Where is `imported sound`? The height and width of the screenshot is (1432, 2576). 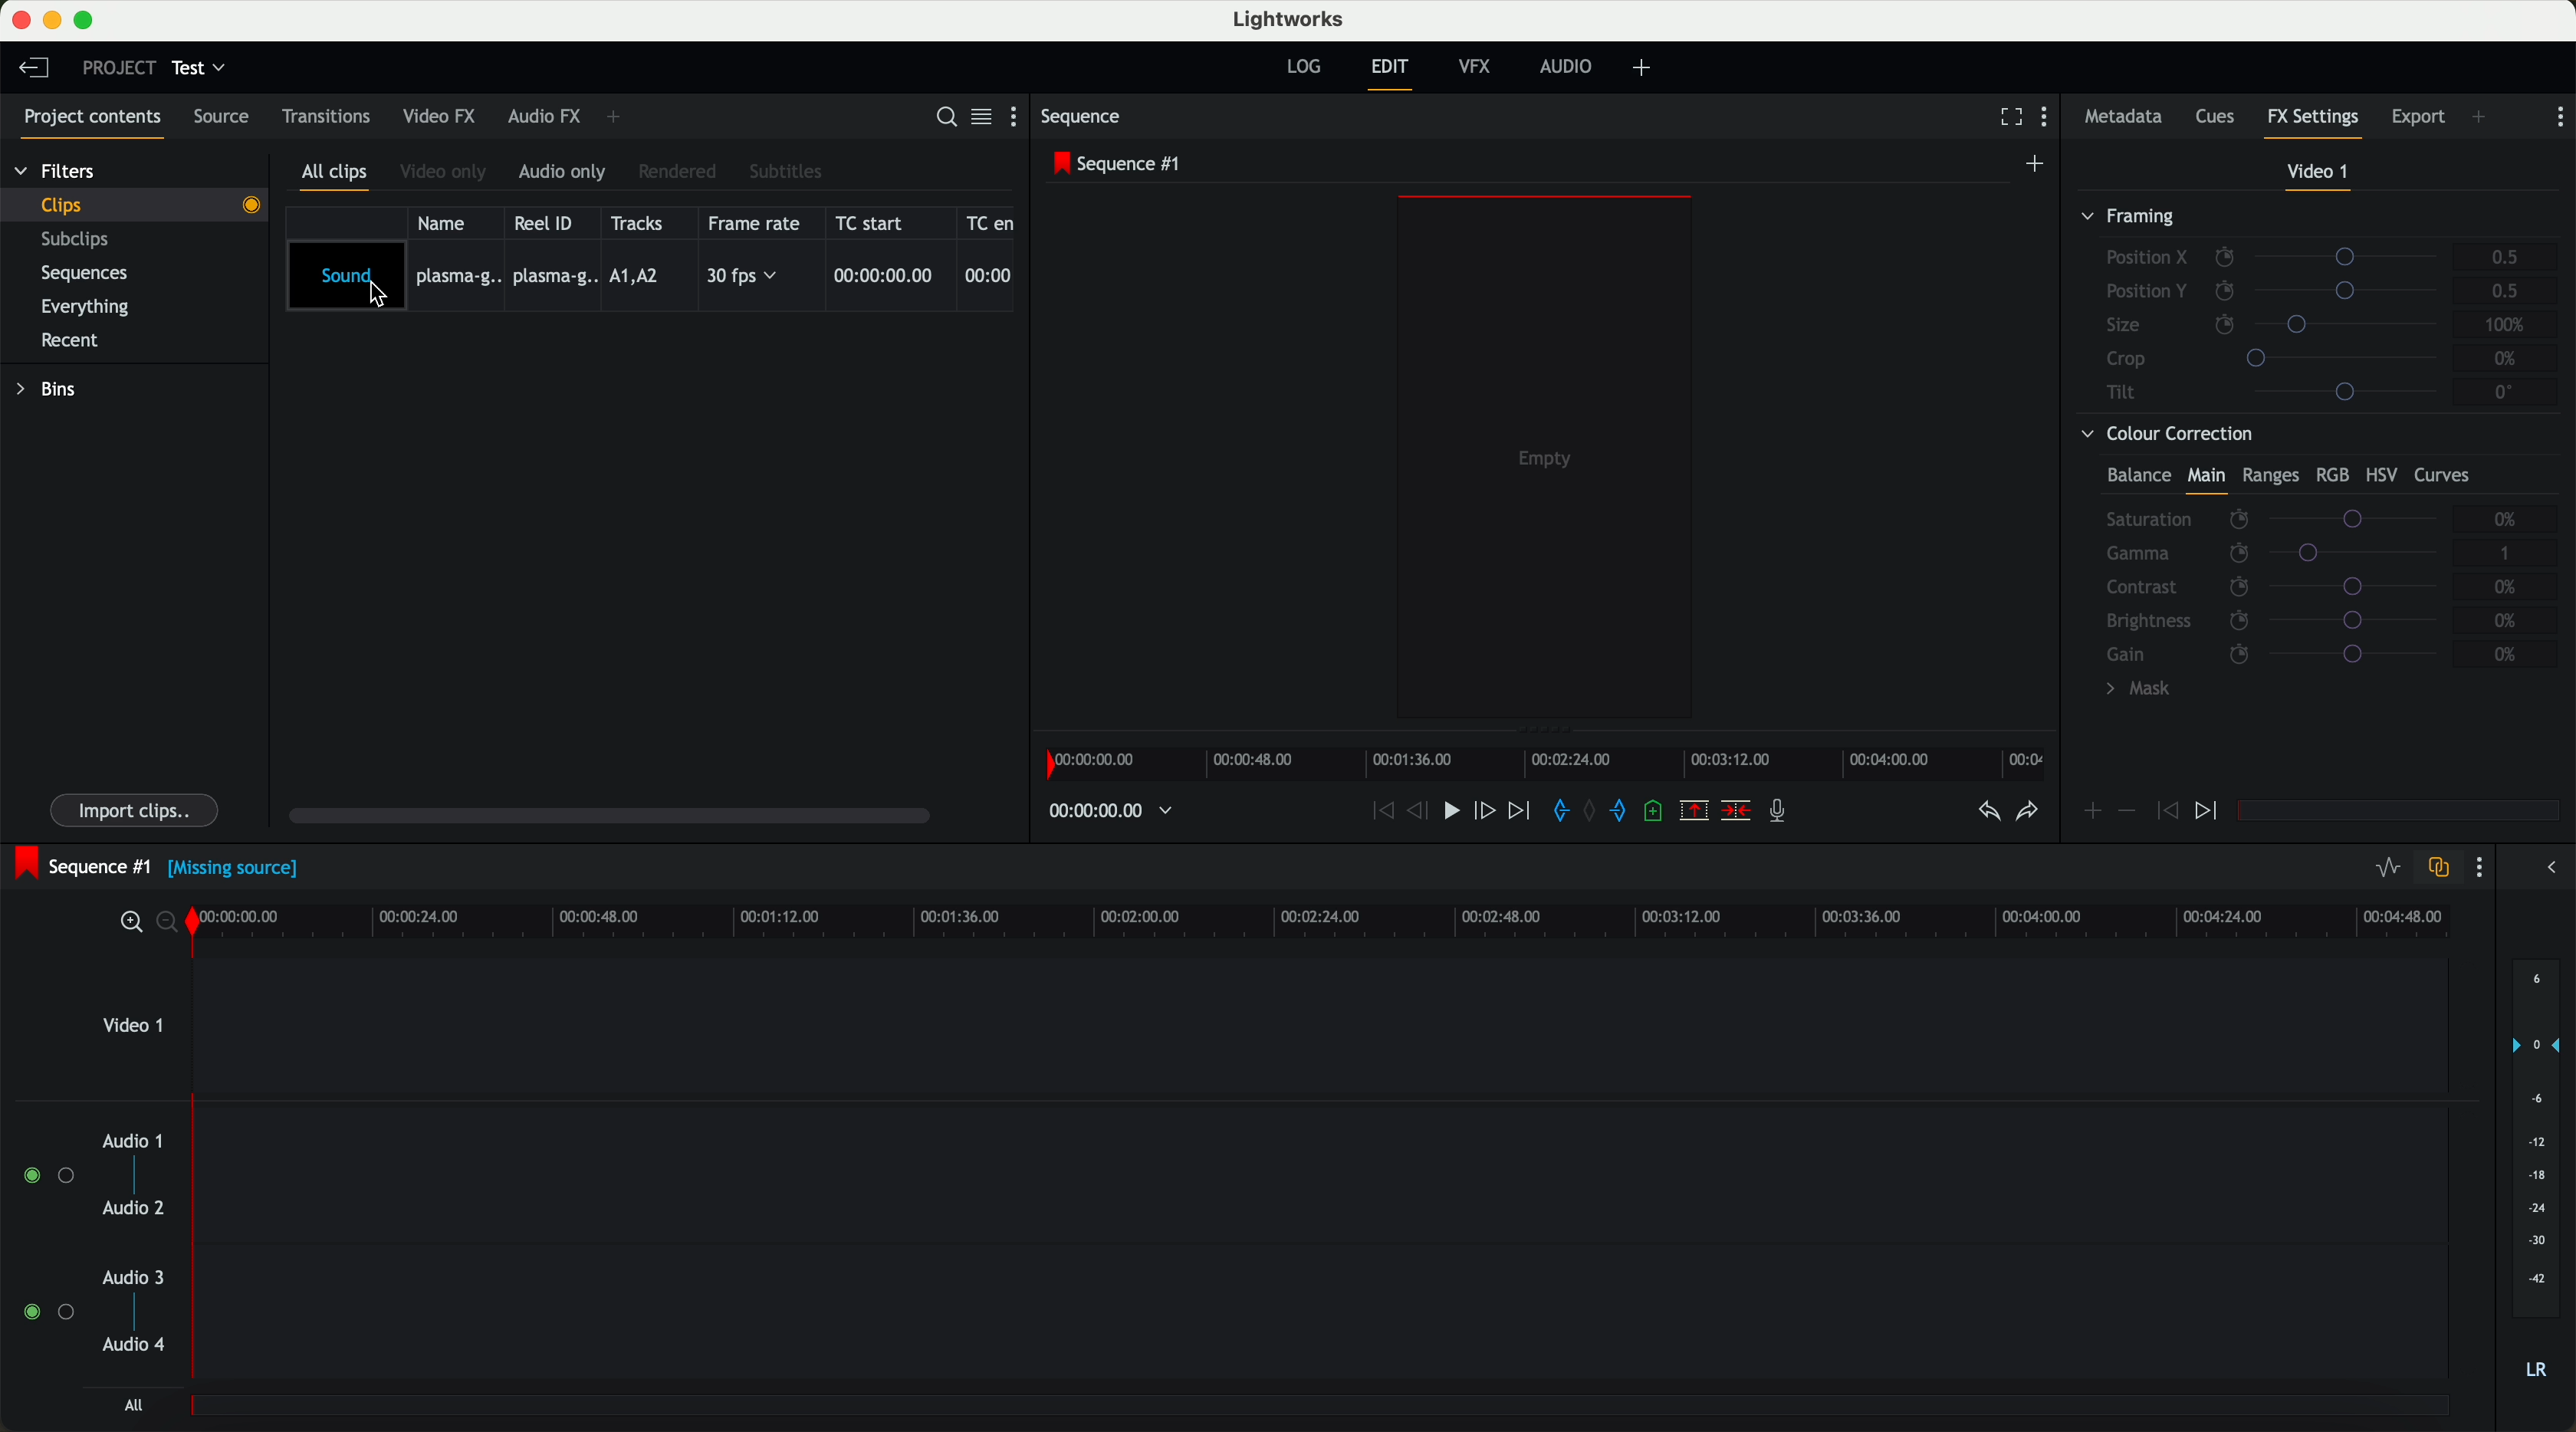
imported sound is located at coordinates (651, 277).